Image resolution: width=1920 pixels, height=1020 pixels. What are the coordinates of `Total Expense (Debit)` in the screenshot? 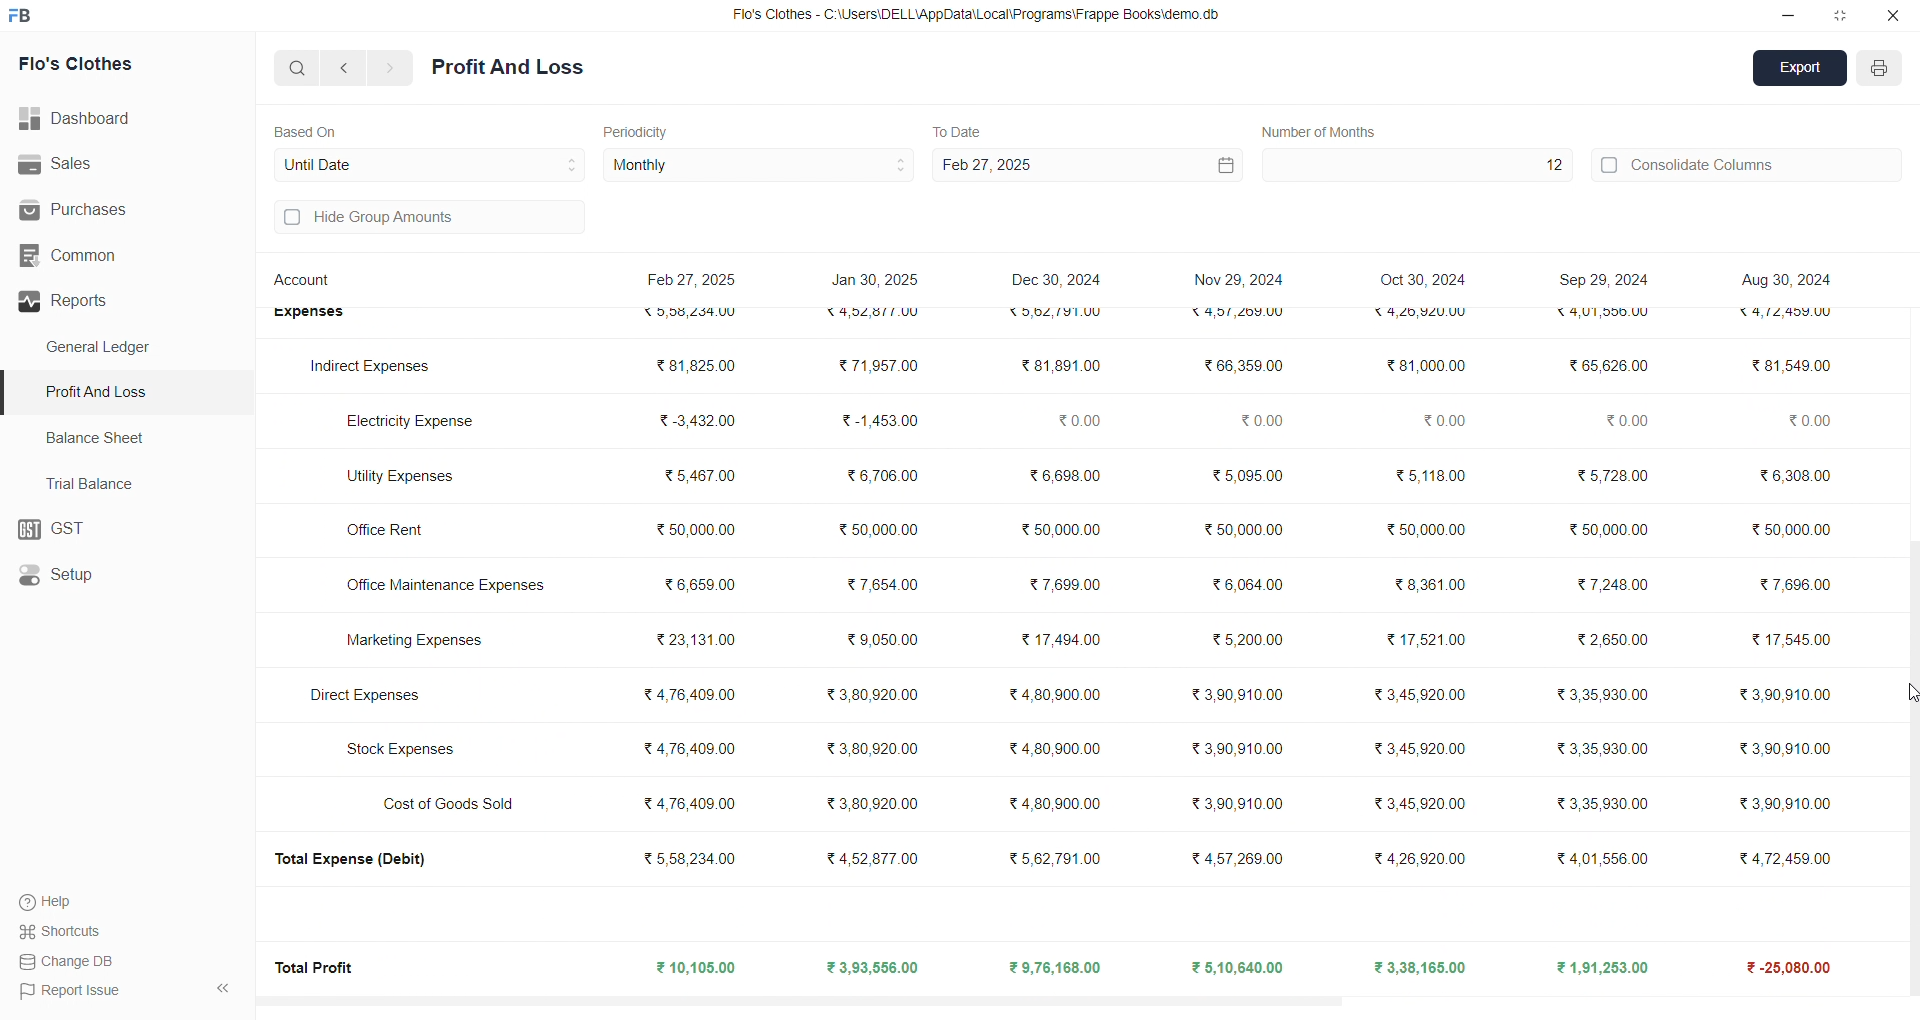 It's located at (361, 860).